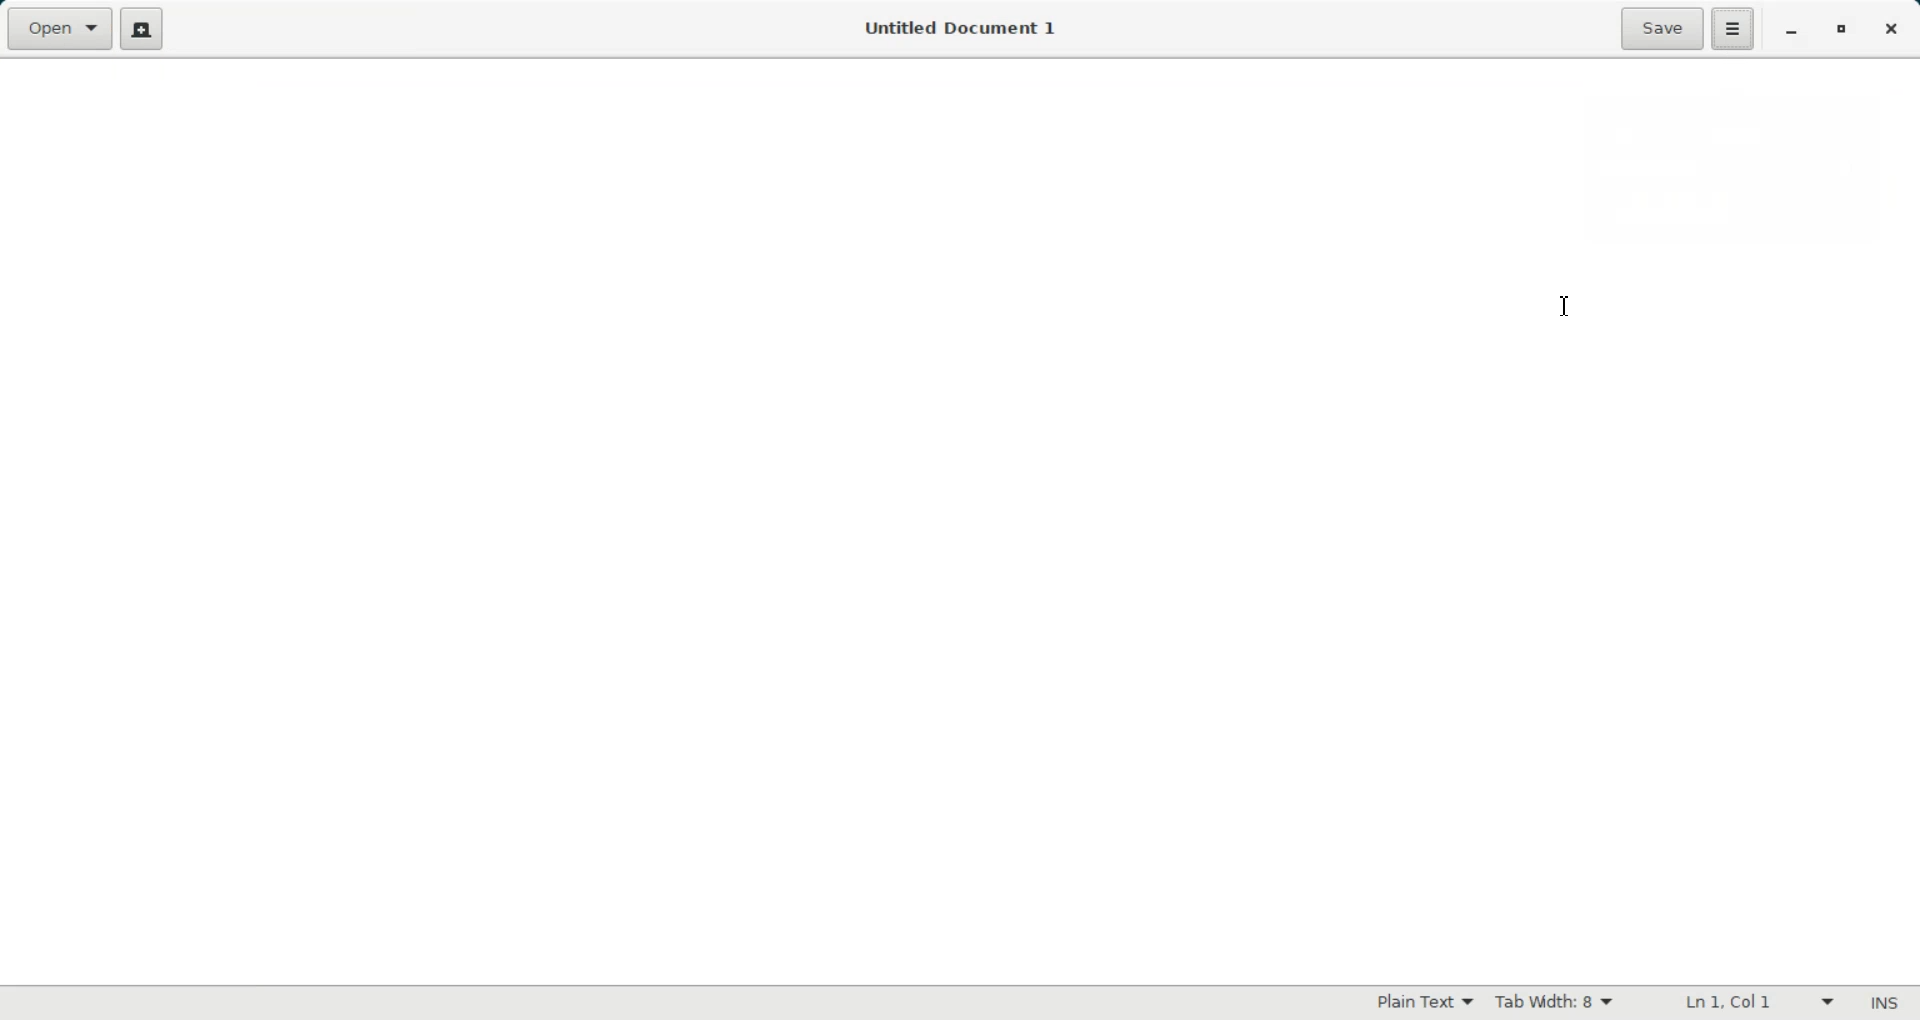 Image resolution: width=1920 pixels, height=1020 pixels. I want to click on Text Cursor, so click(1567, 305).